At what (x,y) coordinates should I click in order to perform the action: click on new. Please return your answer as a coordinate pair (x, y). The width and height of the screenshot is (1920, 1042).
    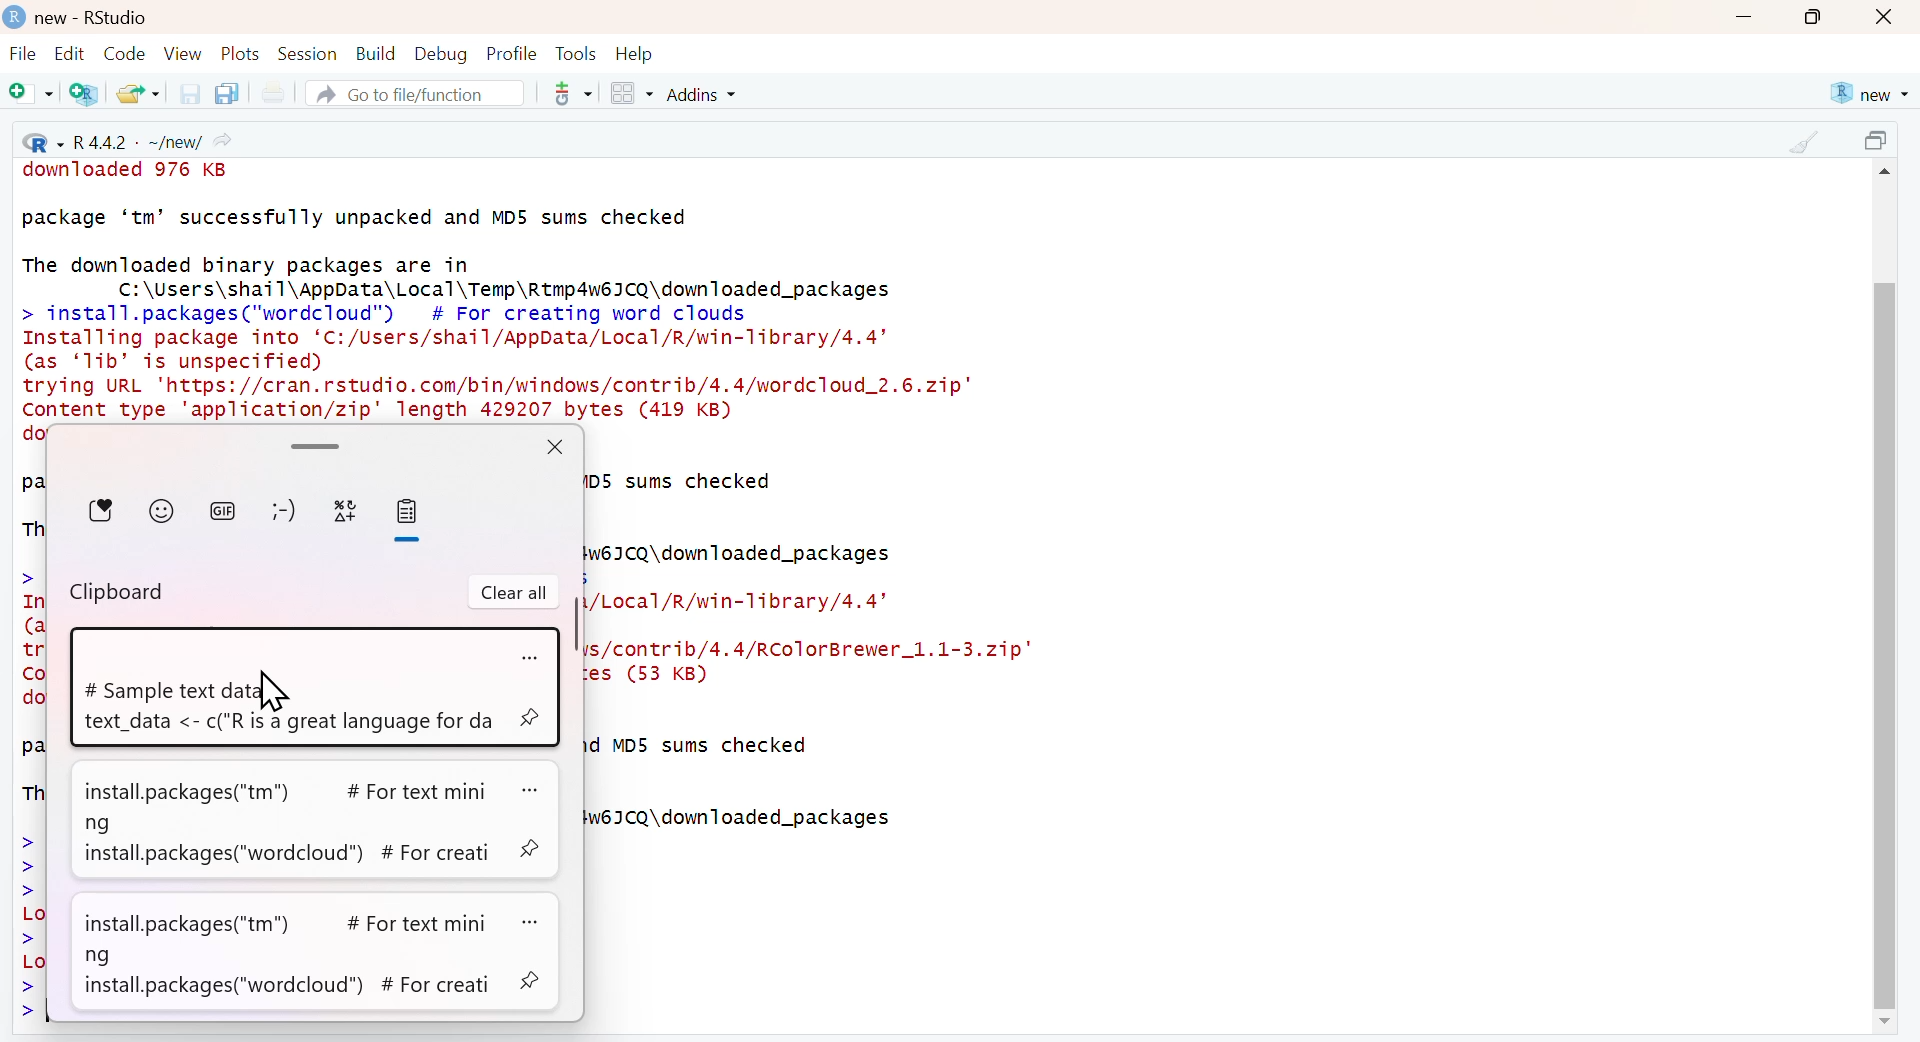
    Looking at the image, I should click on (1867, 93).